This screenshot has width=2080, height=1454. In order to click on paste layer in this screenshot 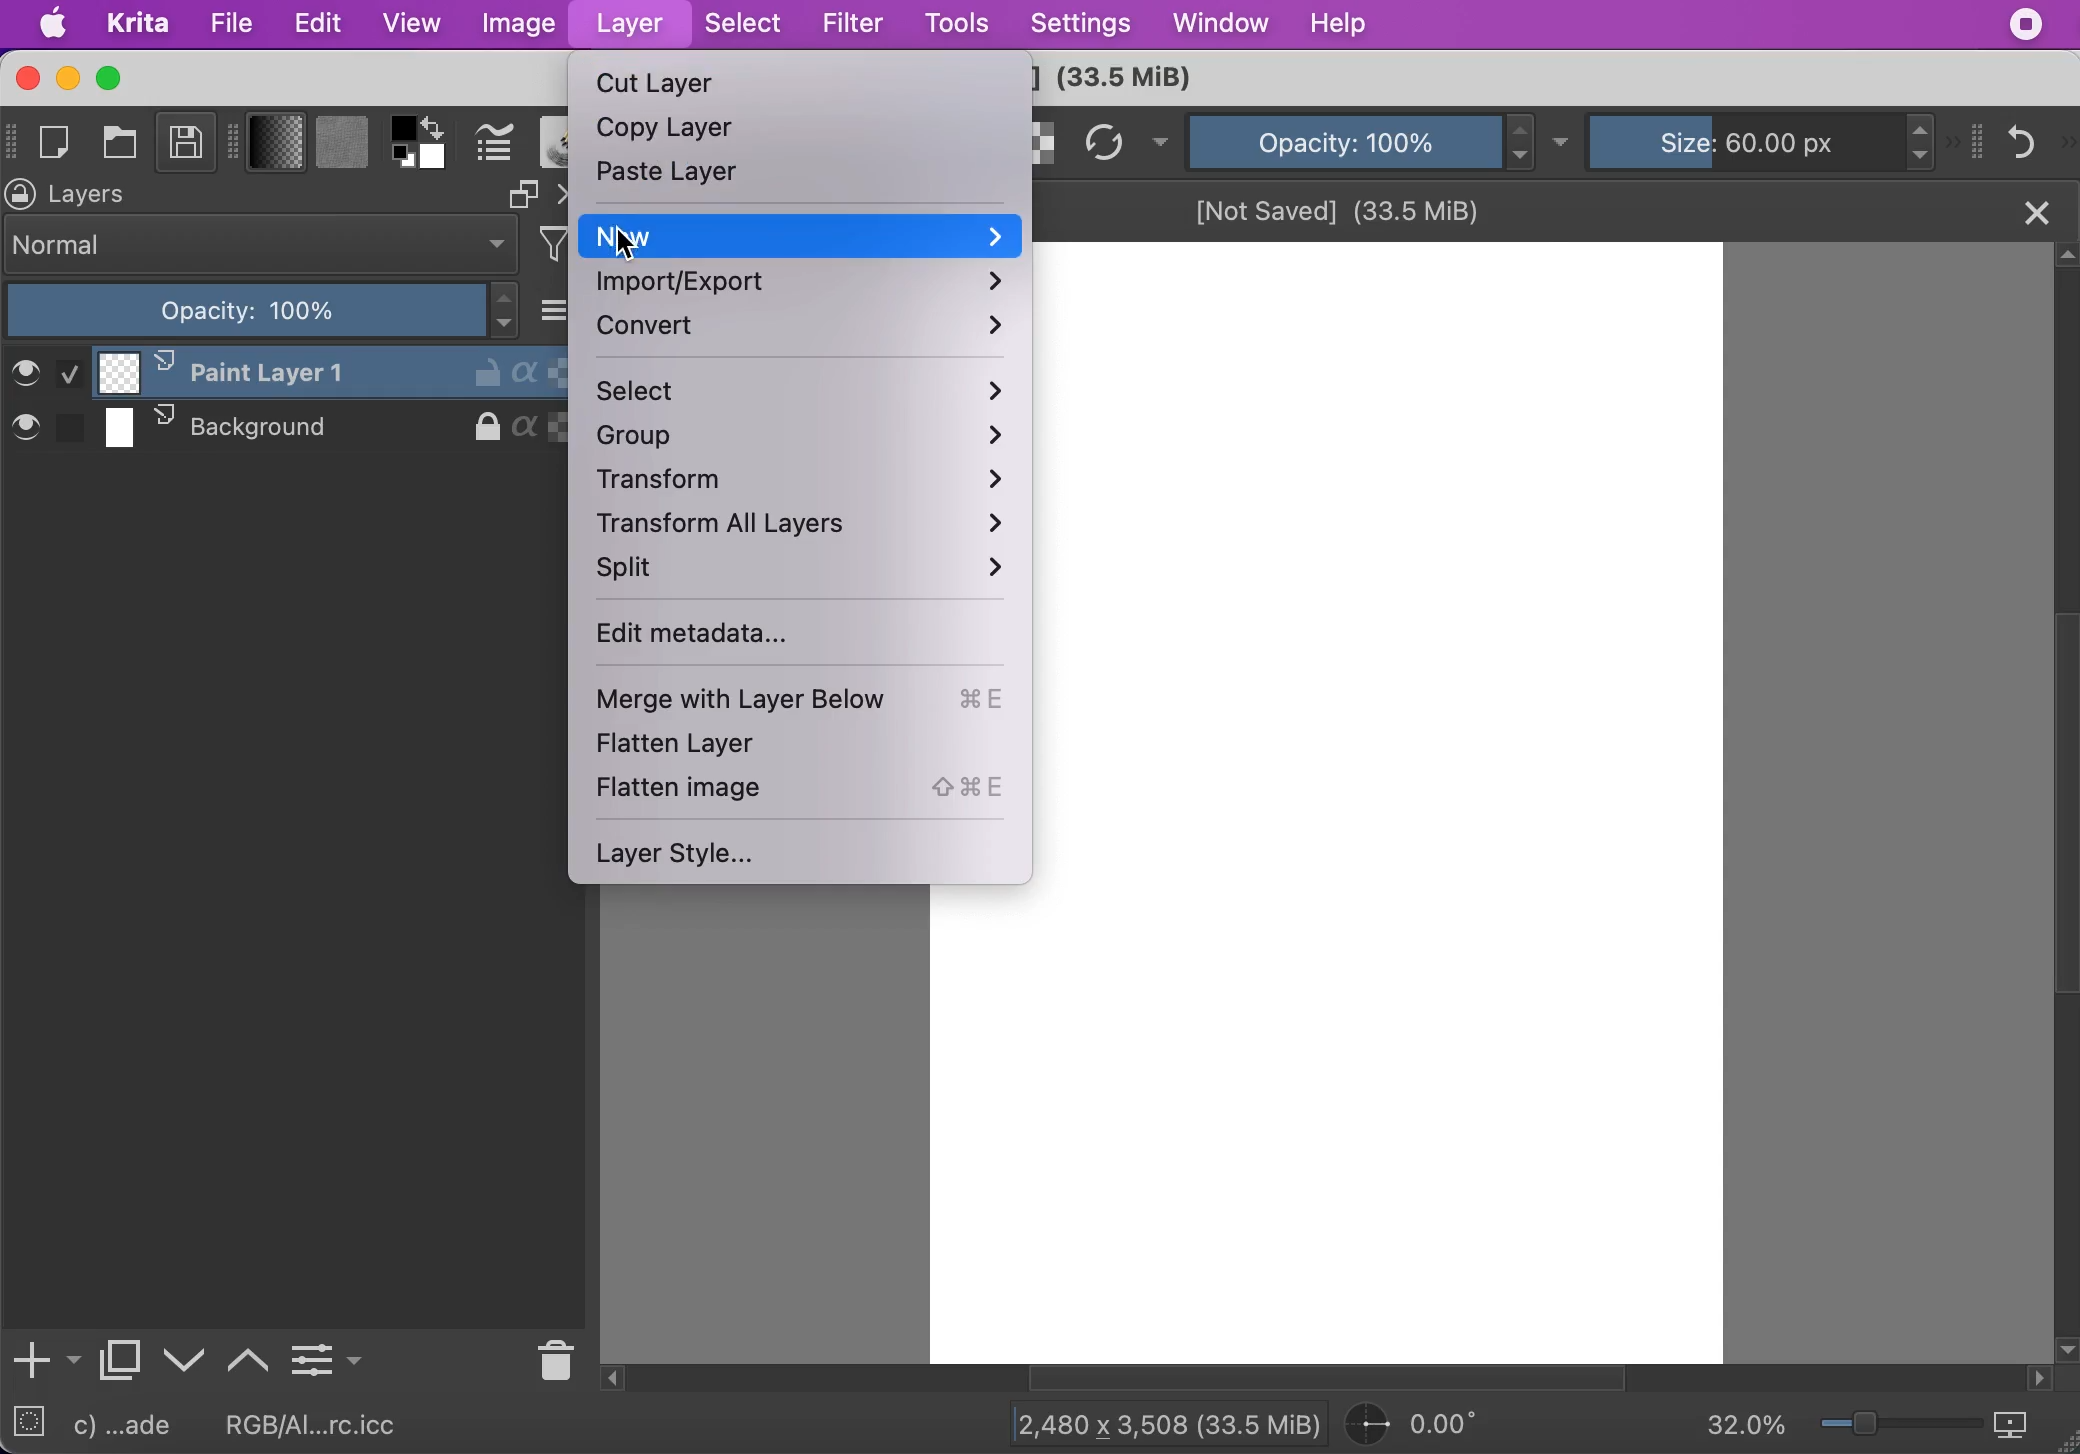, I will do `click(673, 177)`.